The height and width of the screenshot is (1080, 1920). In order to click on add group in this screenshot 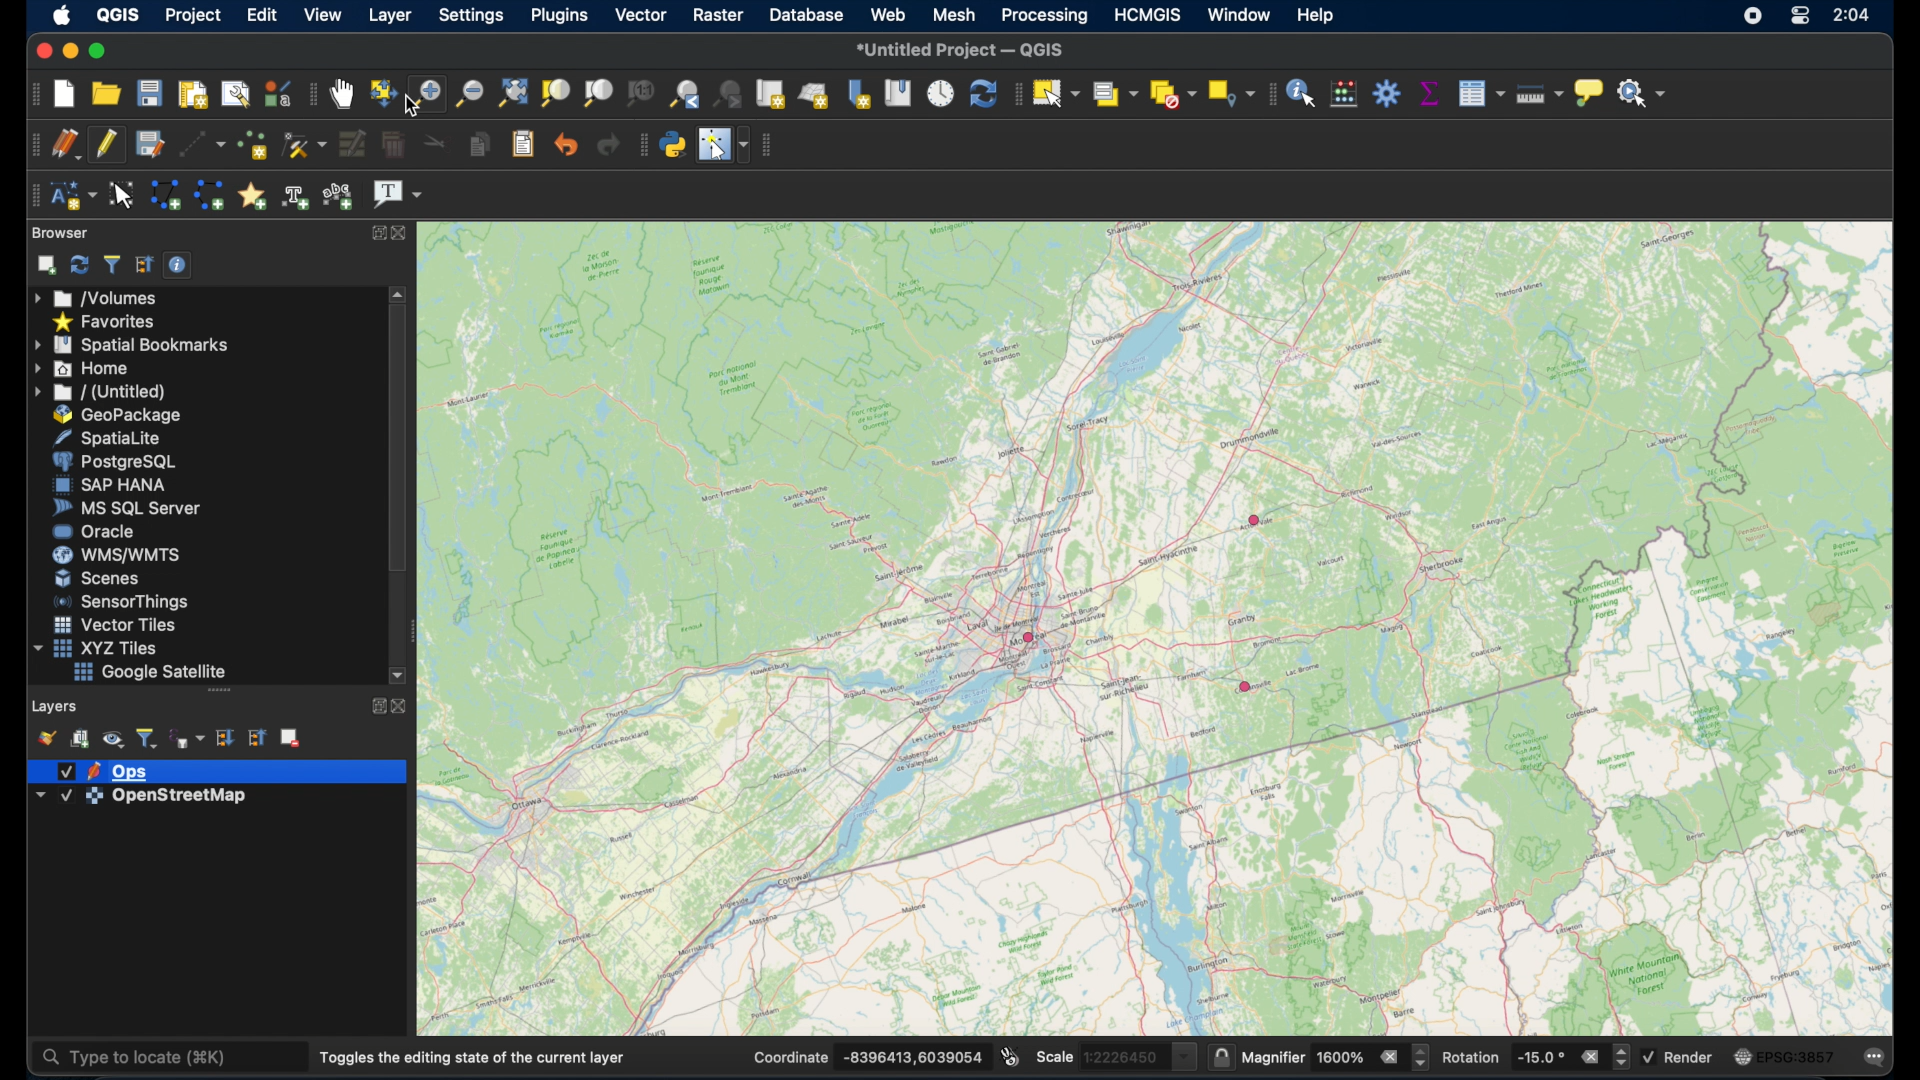, I will do `click(79, 739)`.